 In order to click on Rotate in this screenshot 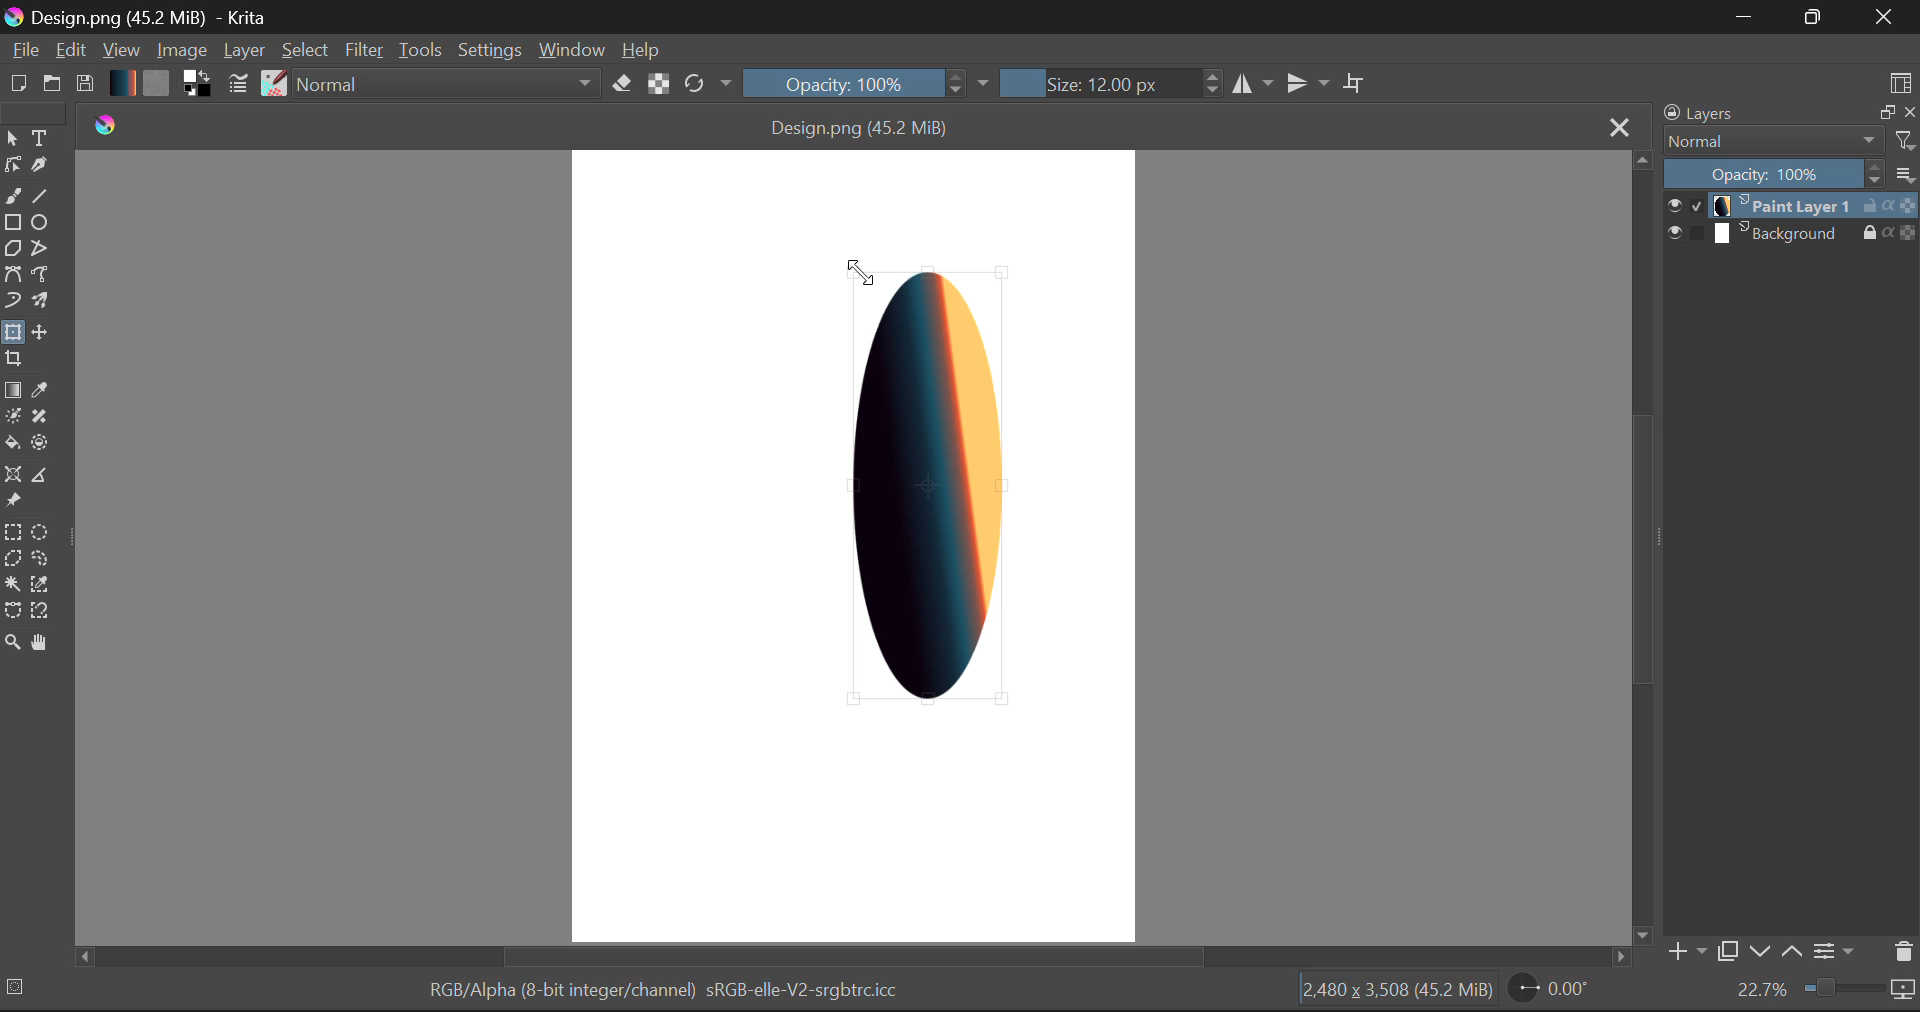, I will do `click(710, 85)`.